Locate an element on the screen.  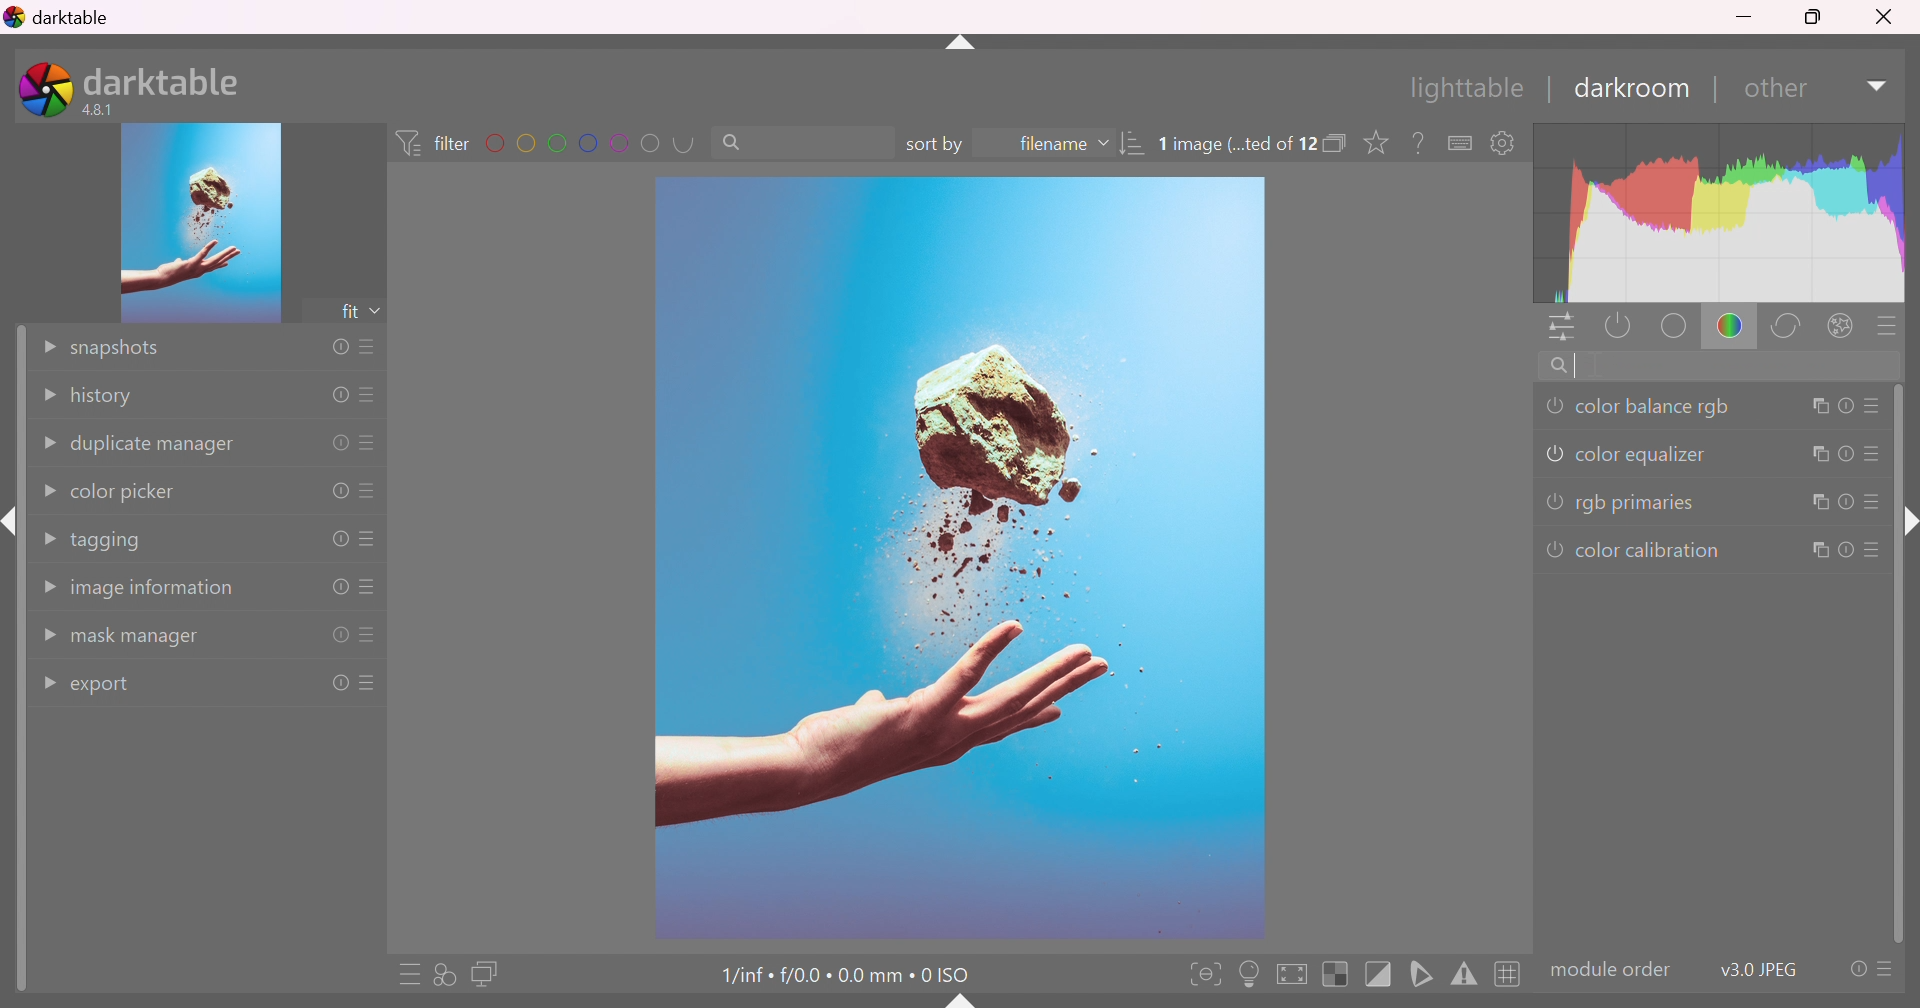
presets is located at coordinates (371, 685).